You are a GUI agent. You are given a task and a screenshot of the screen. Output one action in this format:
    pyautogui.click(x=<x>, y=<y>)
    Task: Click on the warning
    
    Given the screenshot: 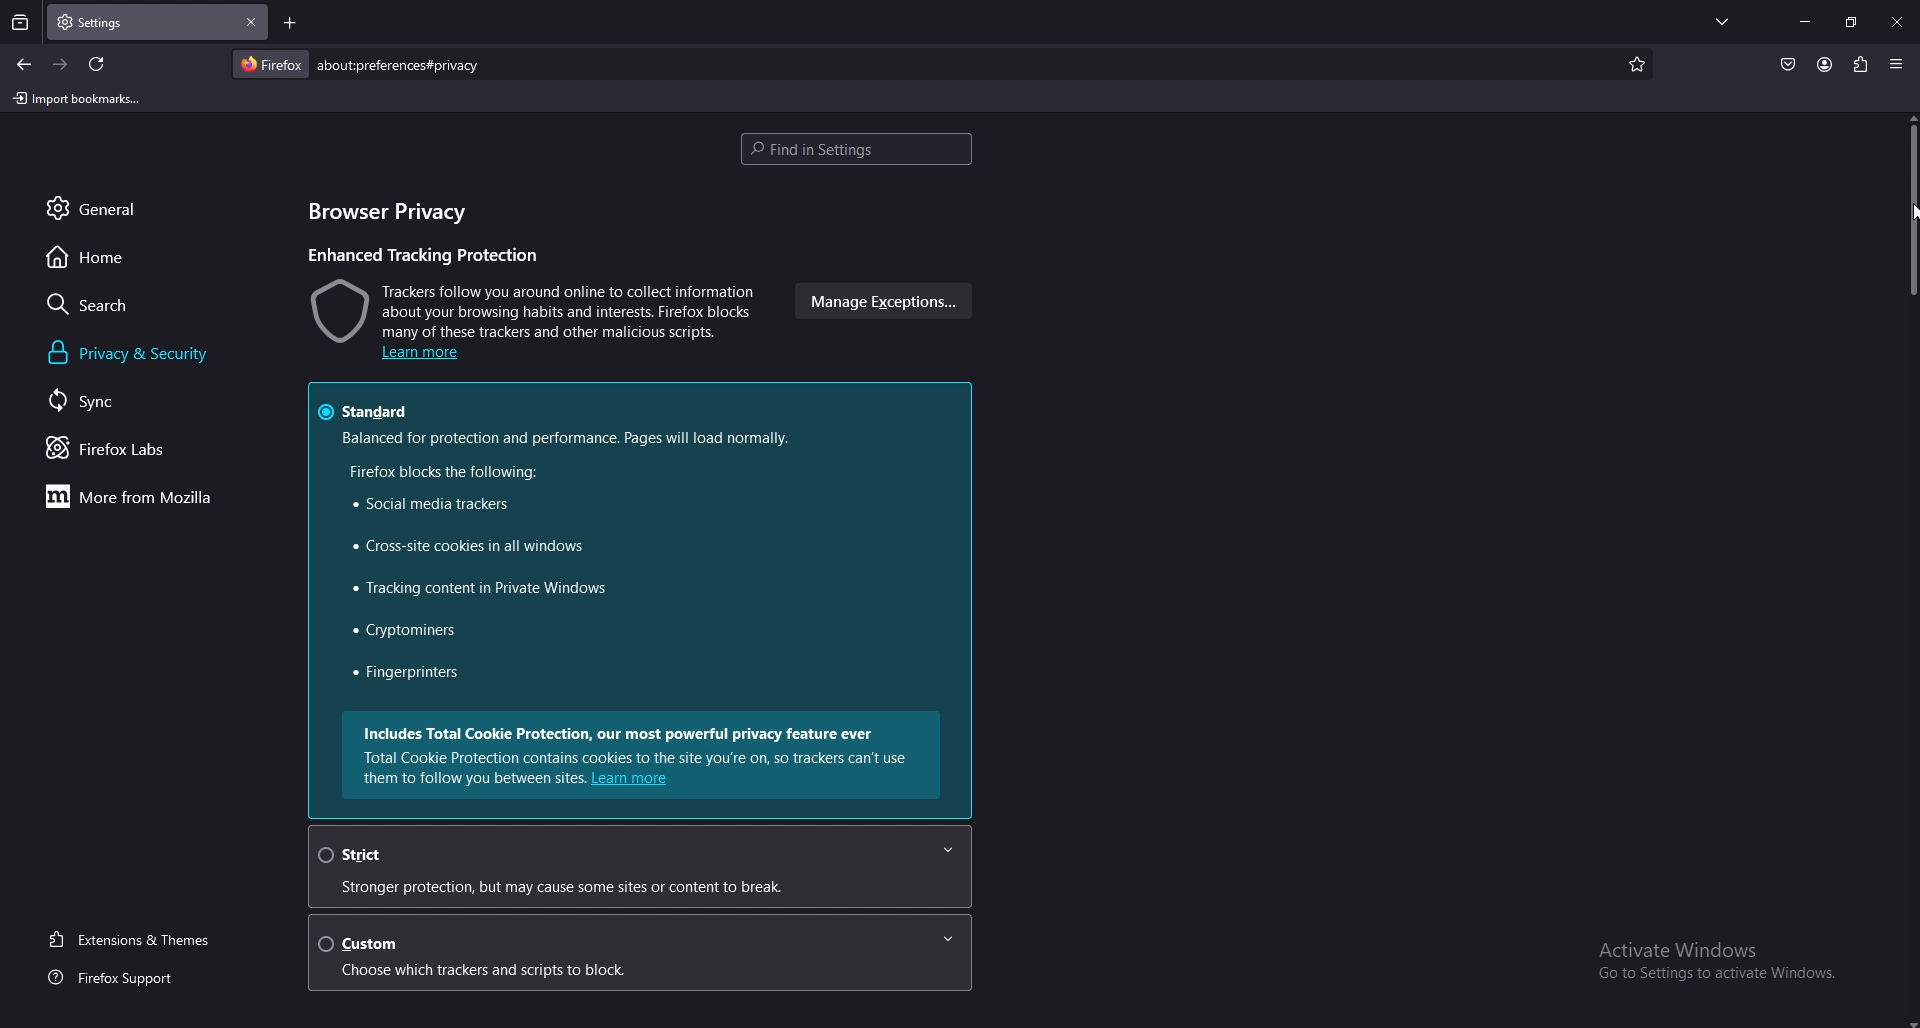 What is the action you would take?
    pyautogui.click(x=643, y=319)
    